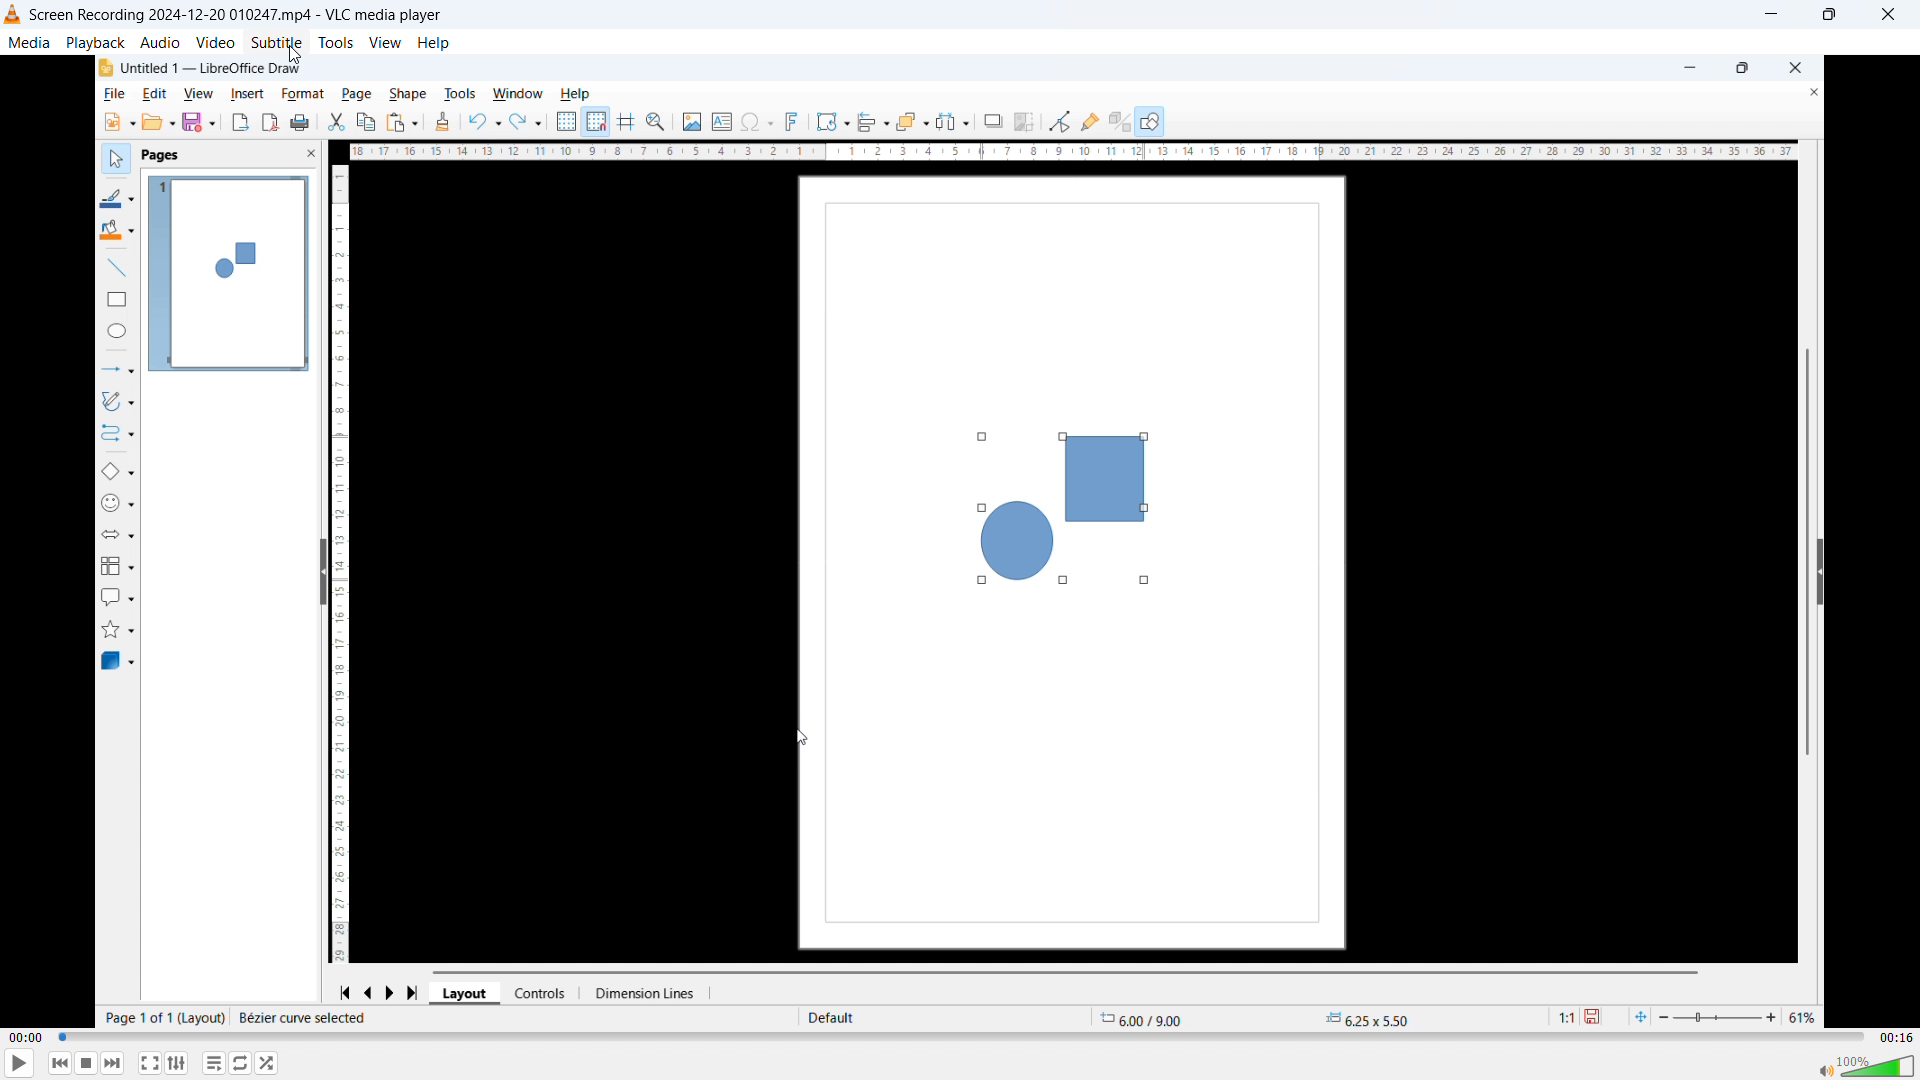 This screenshot has height=1080, width=1920. Describe the element at coordinates (386, 43) in the screenshot. I see `view ` at that location.